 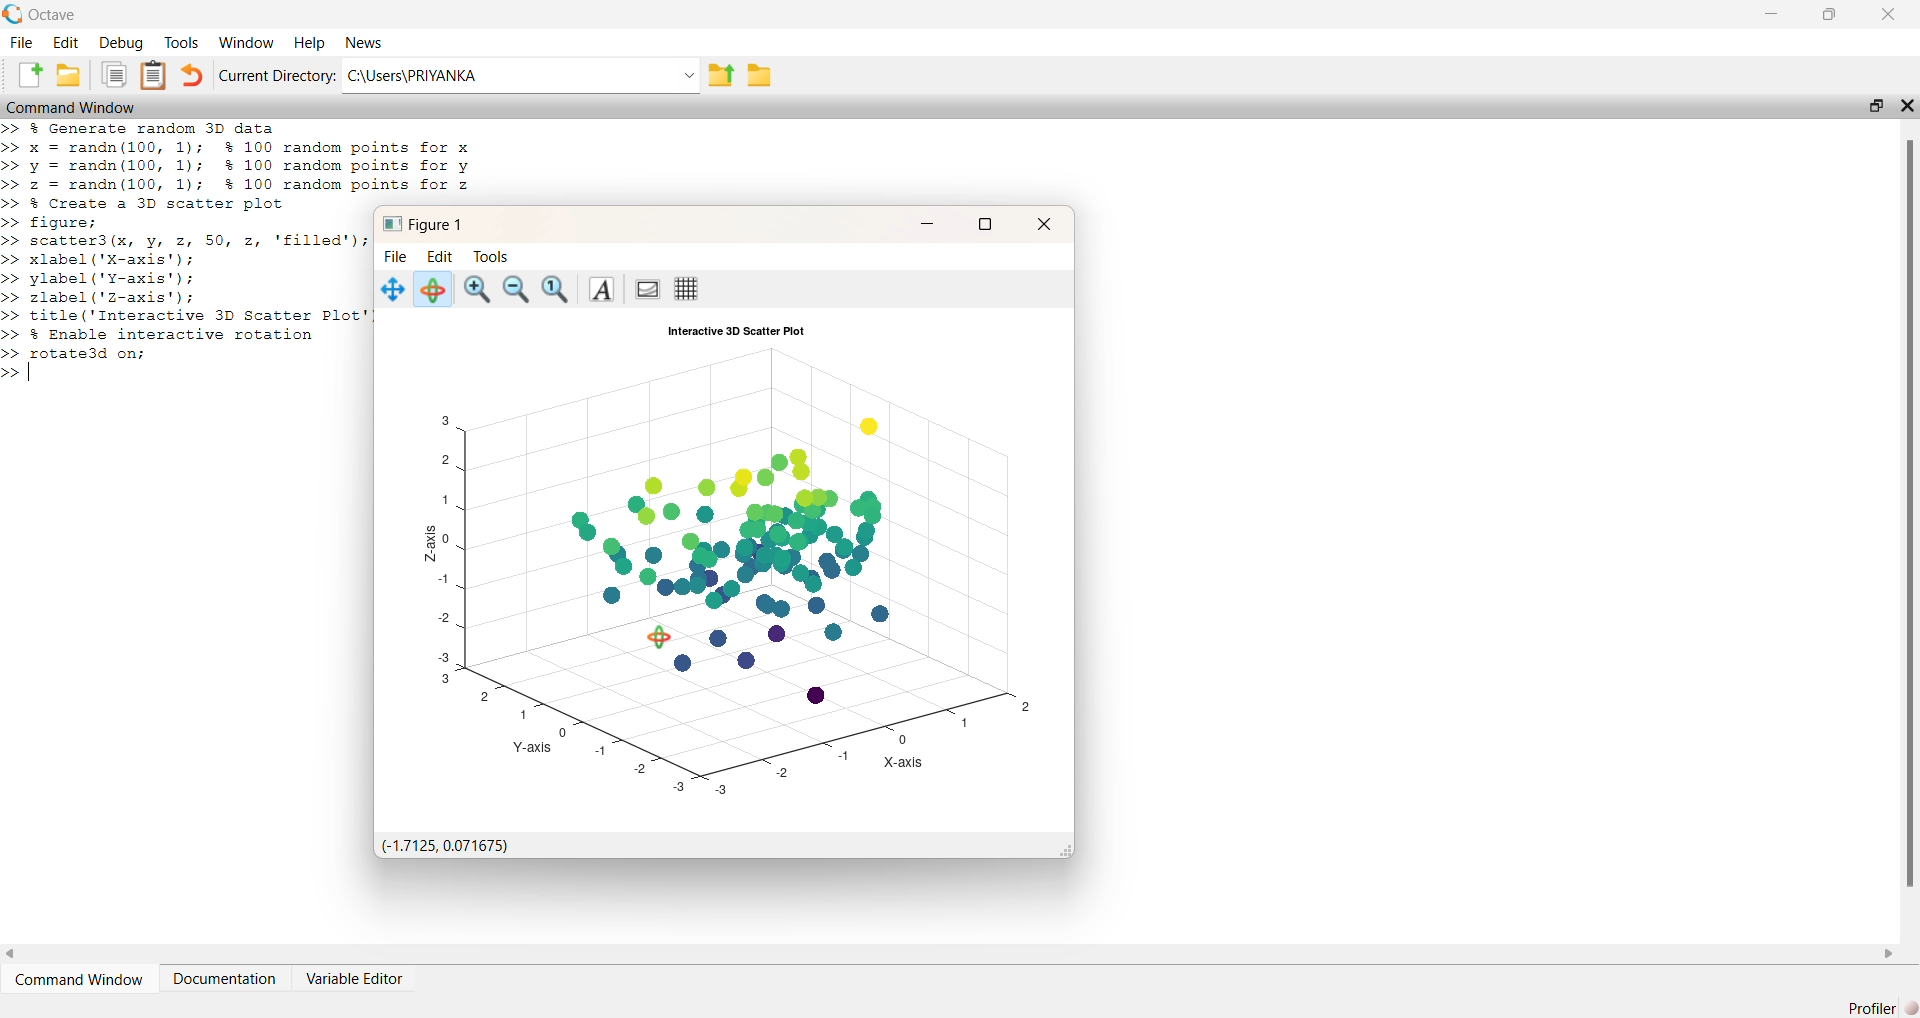 I want to click on move, so click(x=393, y=290).